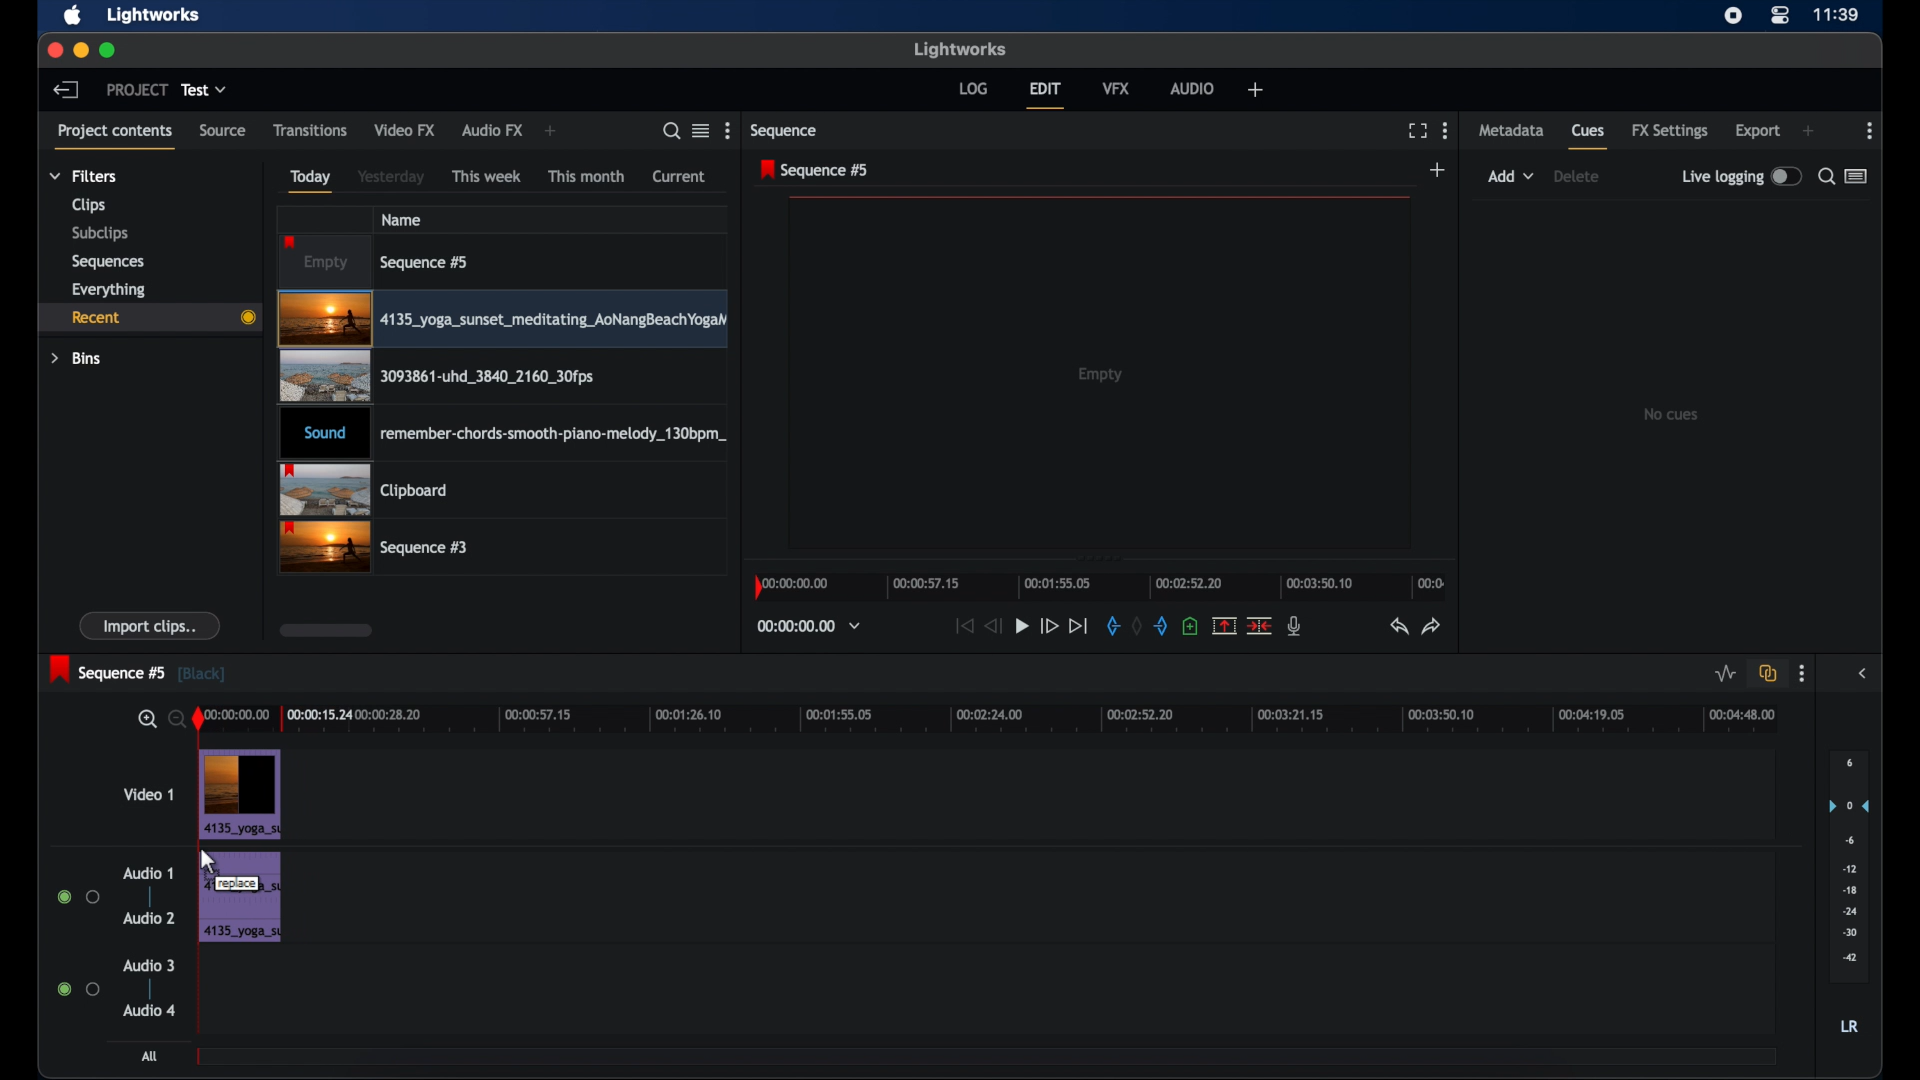 This screenshot has width=1920, height=1080. I want to click on add, so click(550, 130).